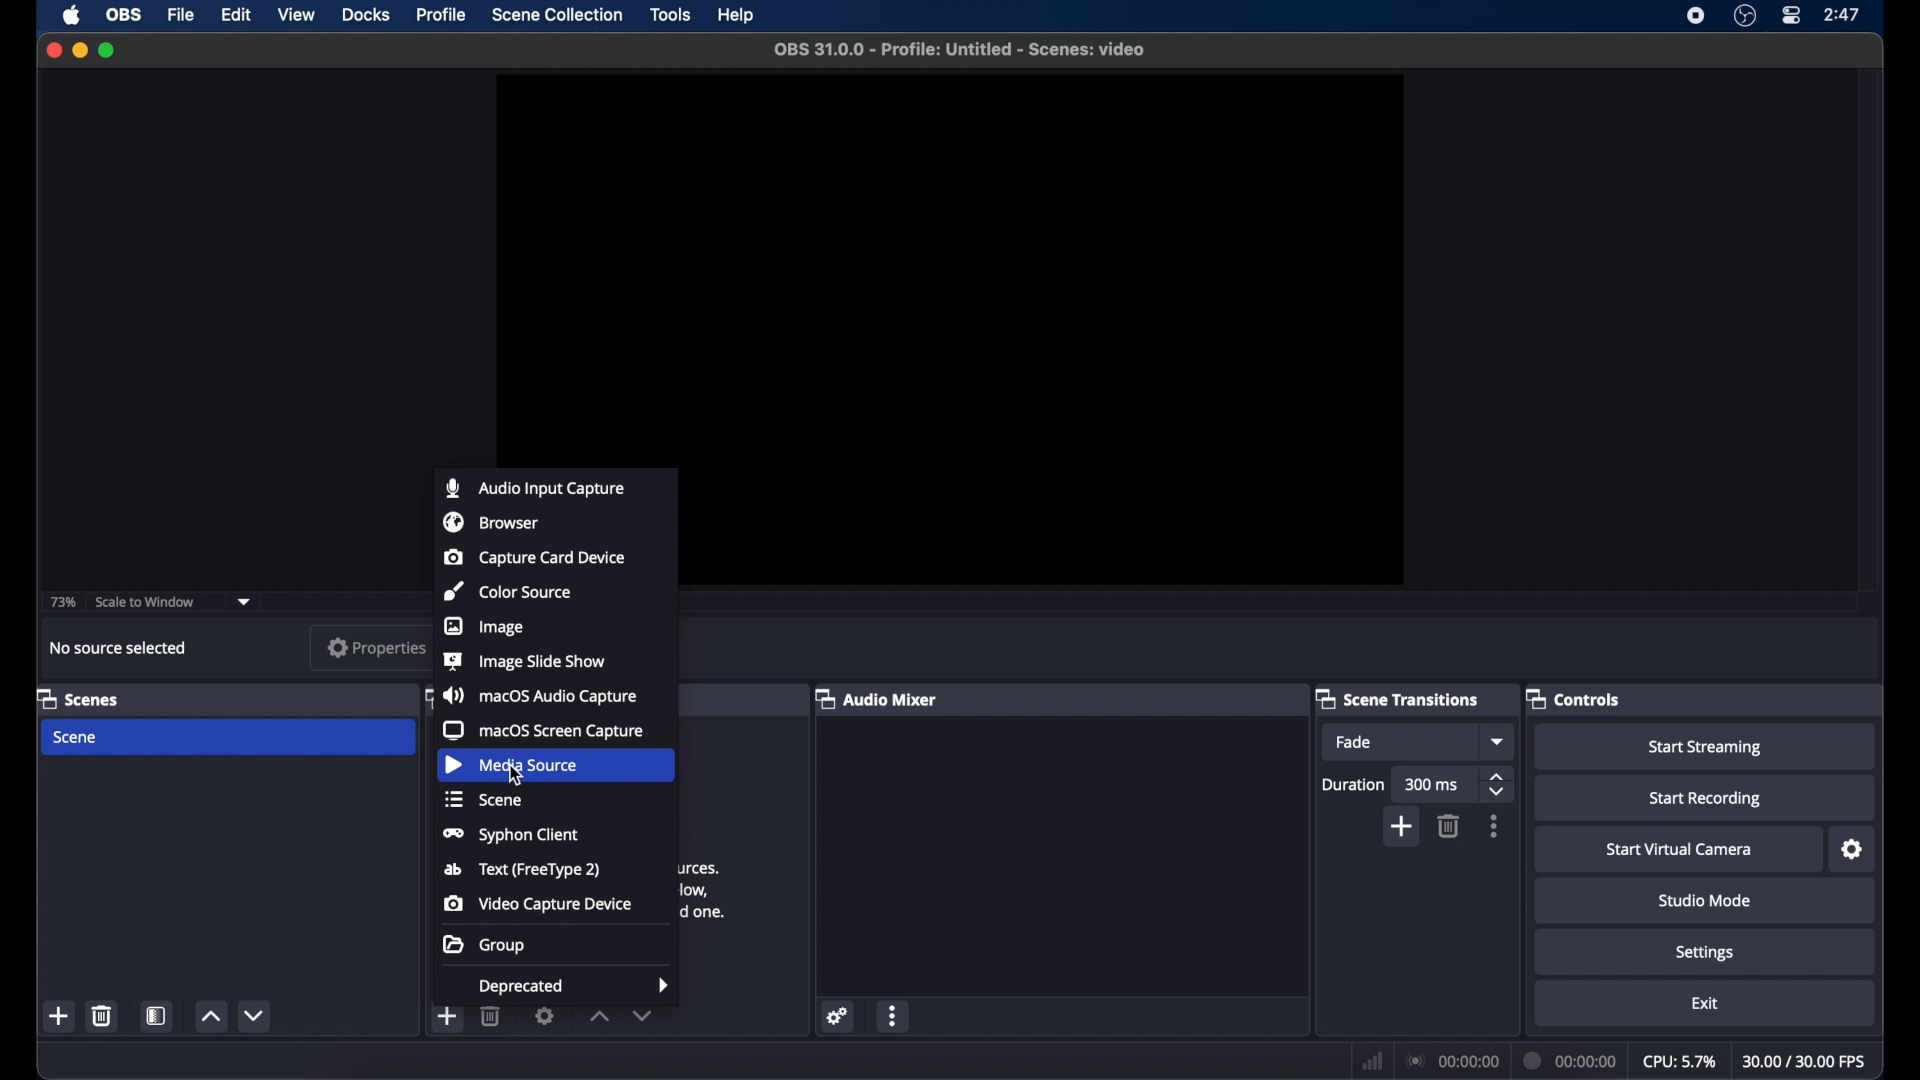 The height and width of the screenshot is (1080, 1920). Describe the element at coordinates (545, 1015) in the screenshot. I see `settings` at that location.